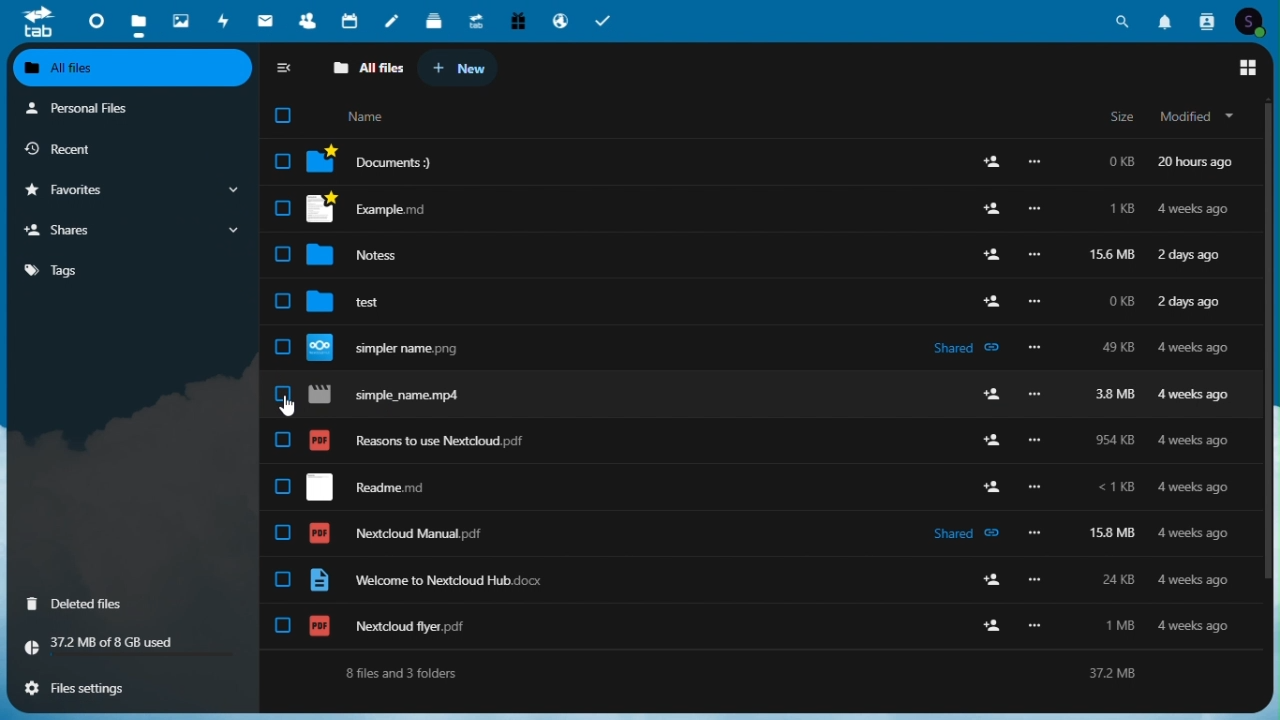 The image size is (1280, 720). I want to click on Notes, so click(755, 251).